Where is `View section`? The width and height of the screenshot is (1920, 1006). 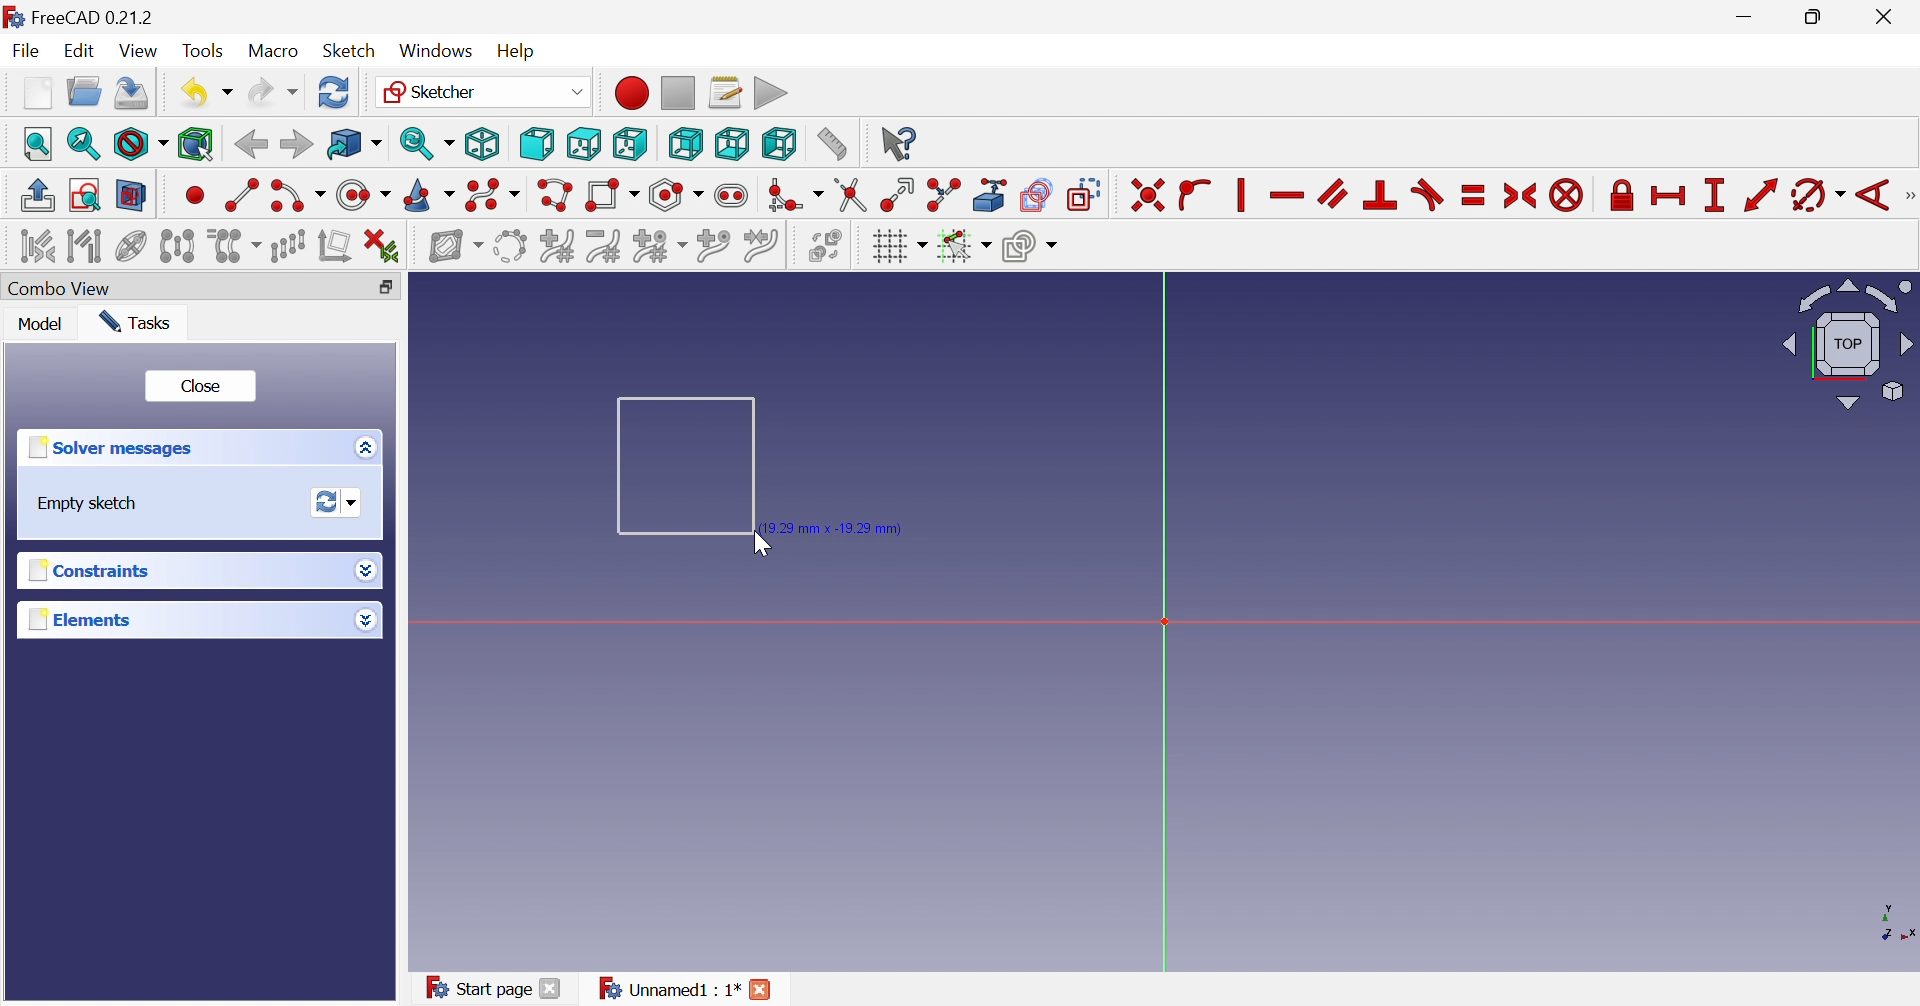 View section is located at coordinates (131, 196).